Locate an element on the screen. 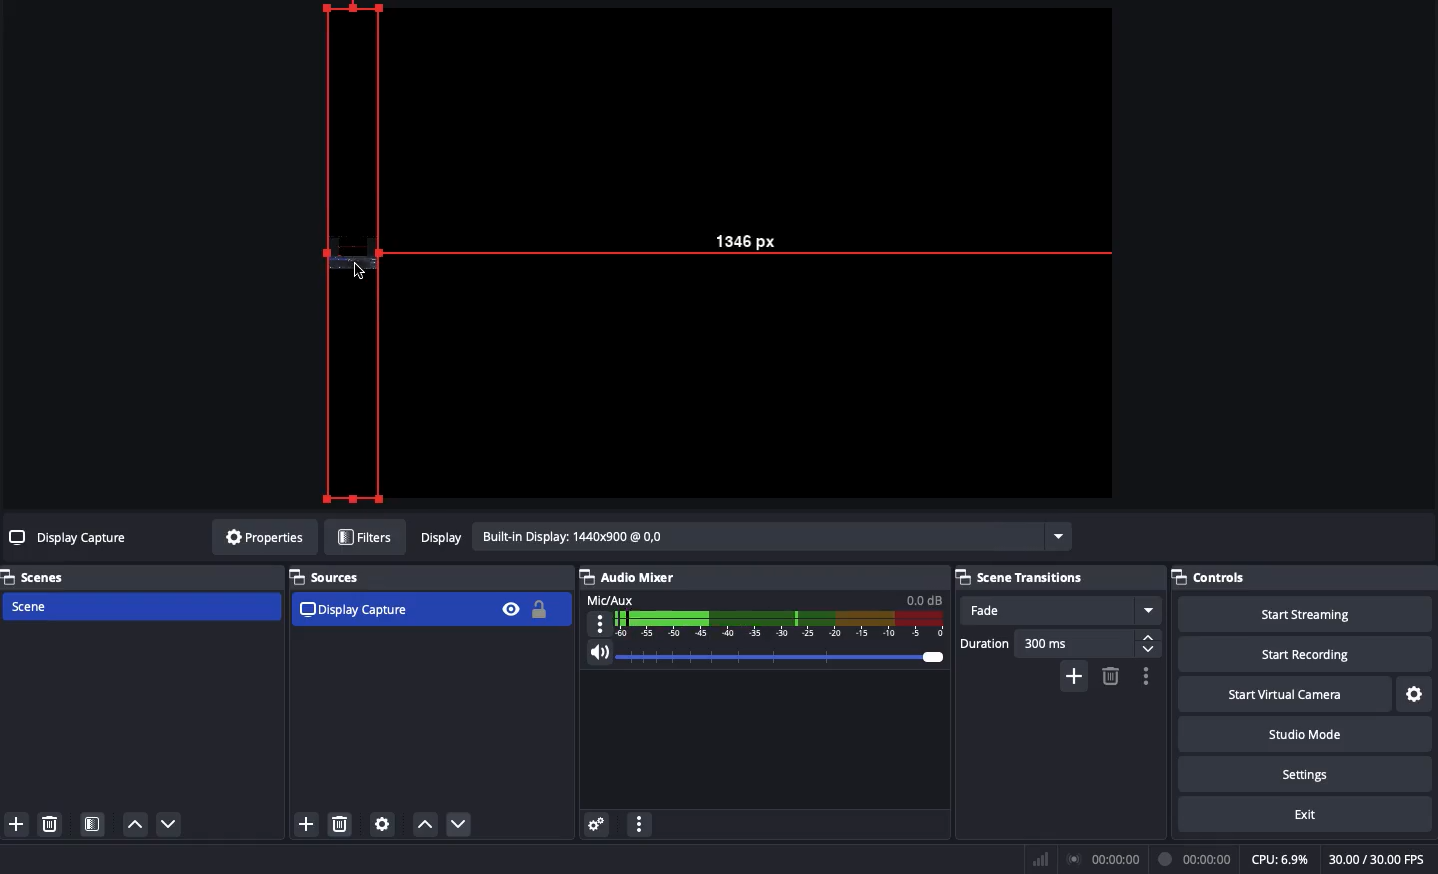 This screenshot has height=874, width=1438. Controls is located at coordinates (1304, 577).